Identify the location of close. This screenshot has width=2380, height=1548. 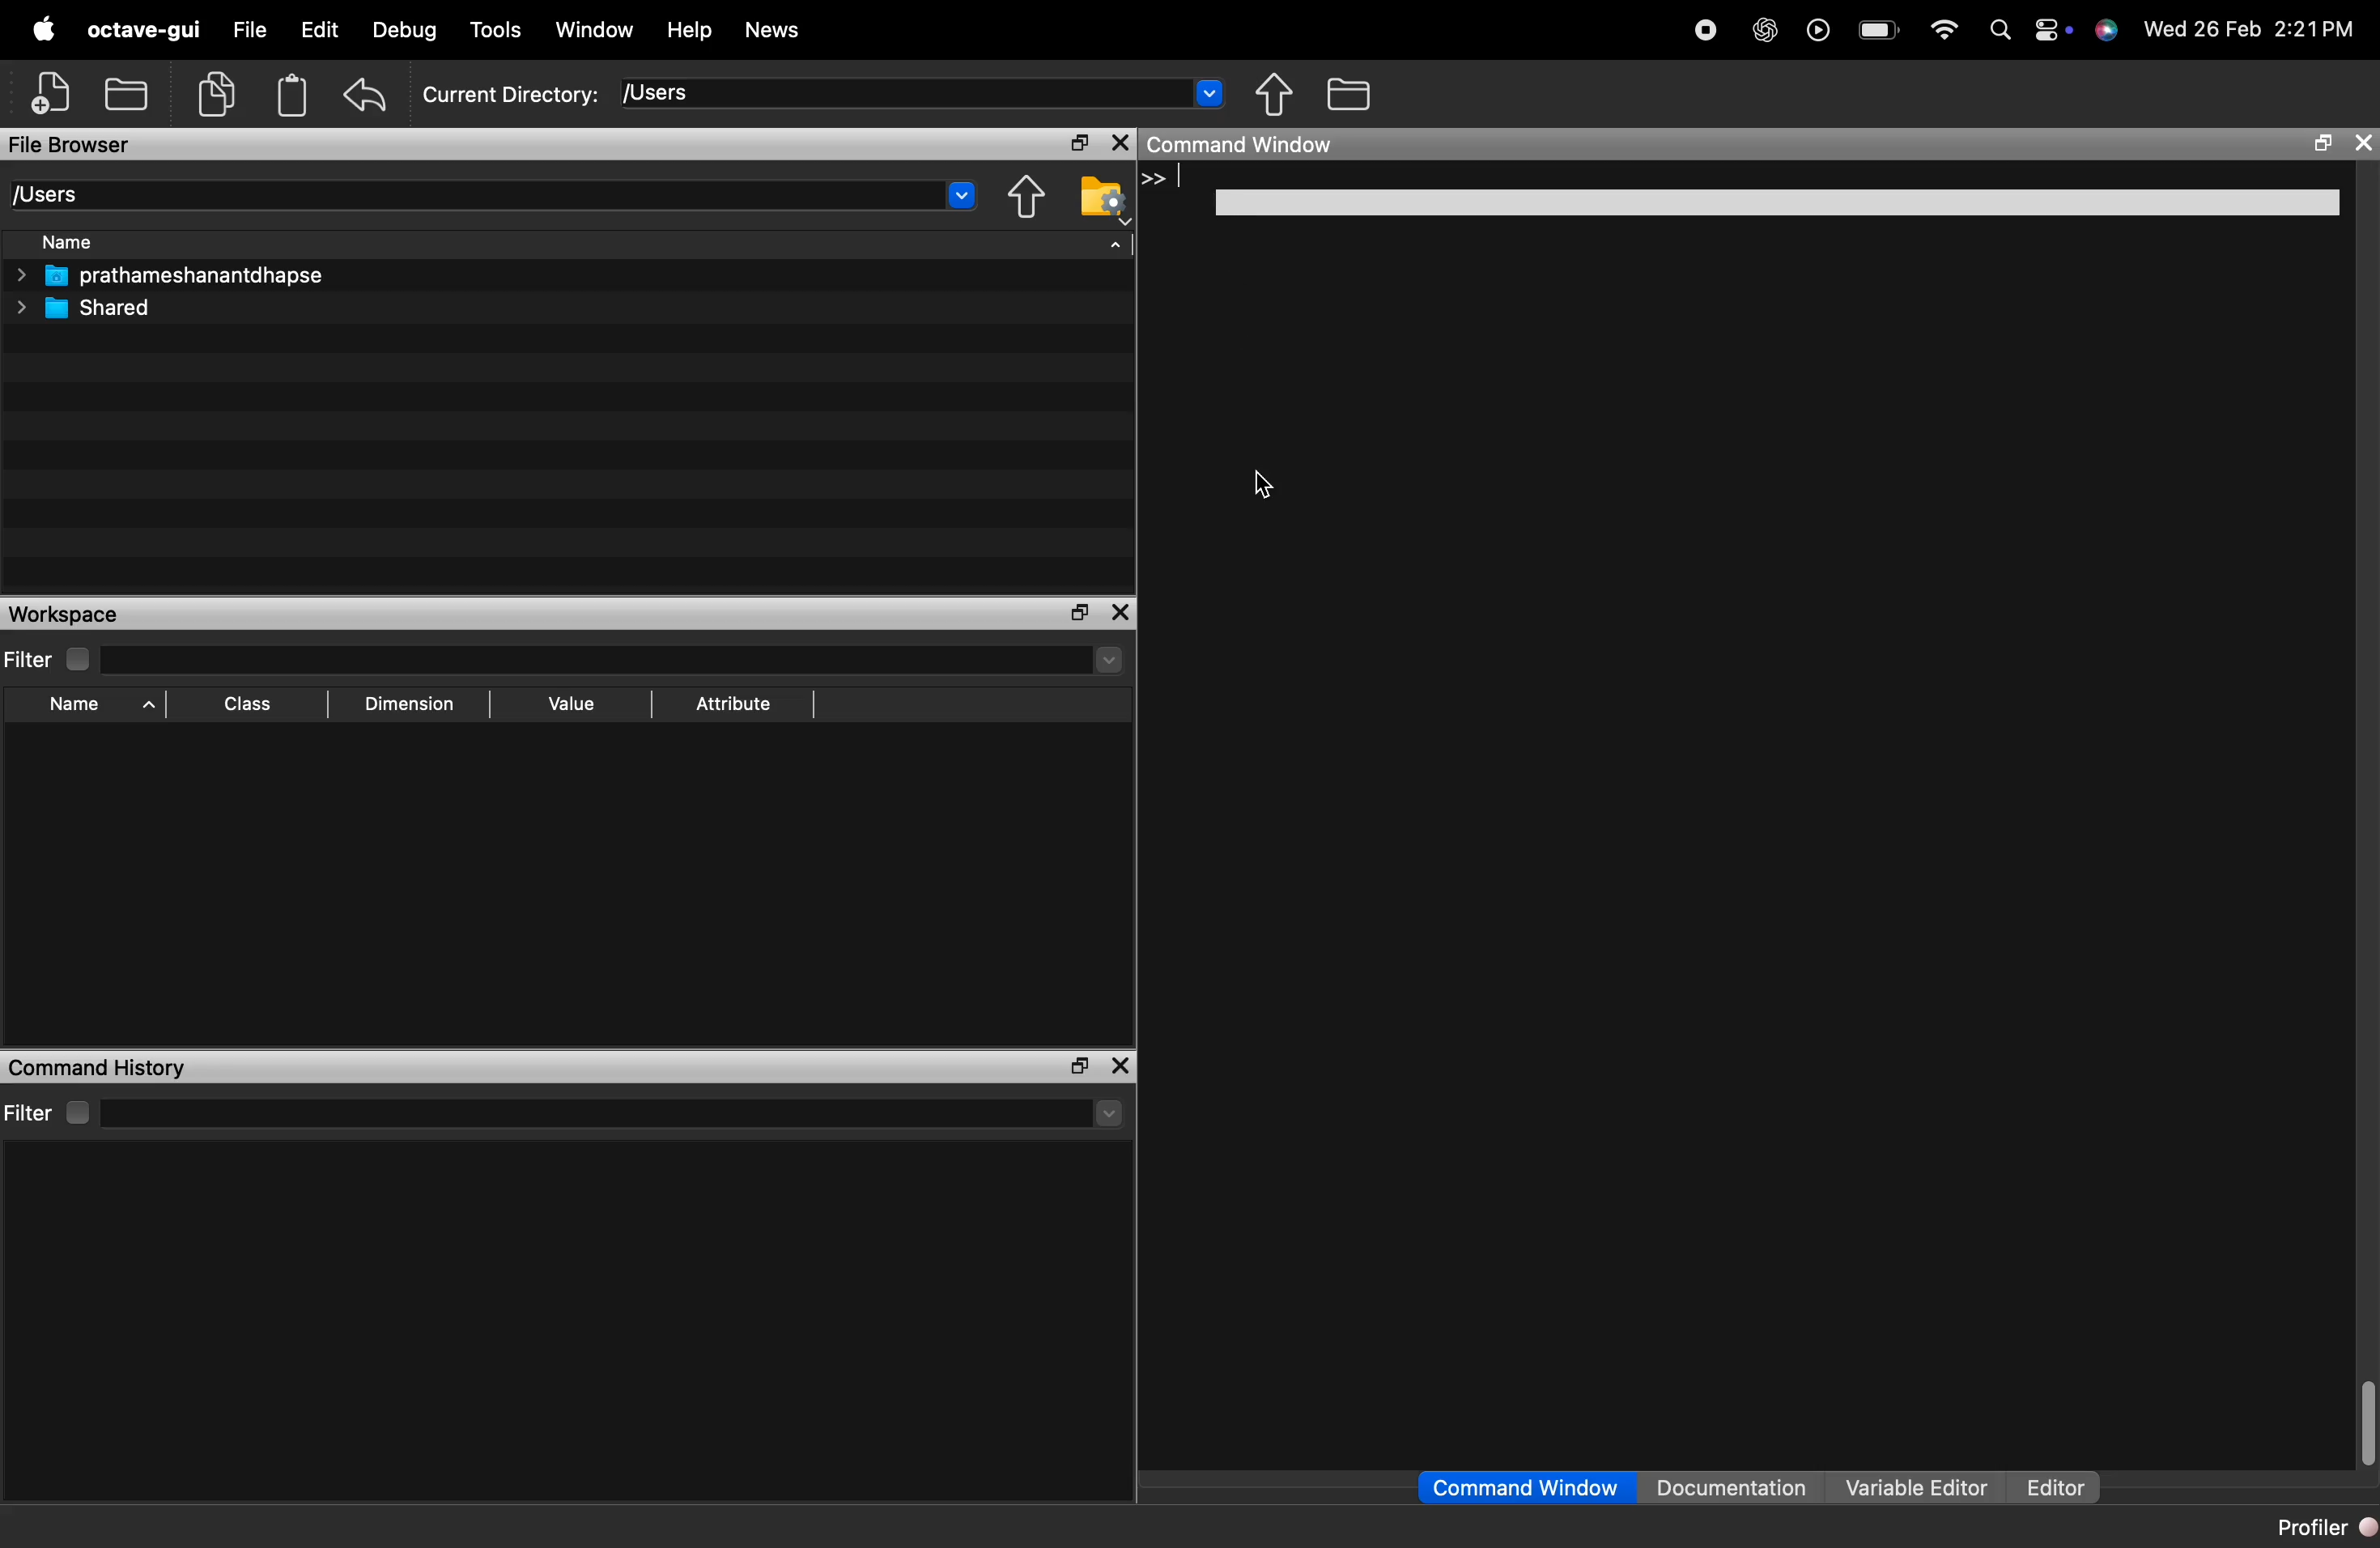
(1121, 1066).